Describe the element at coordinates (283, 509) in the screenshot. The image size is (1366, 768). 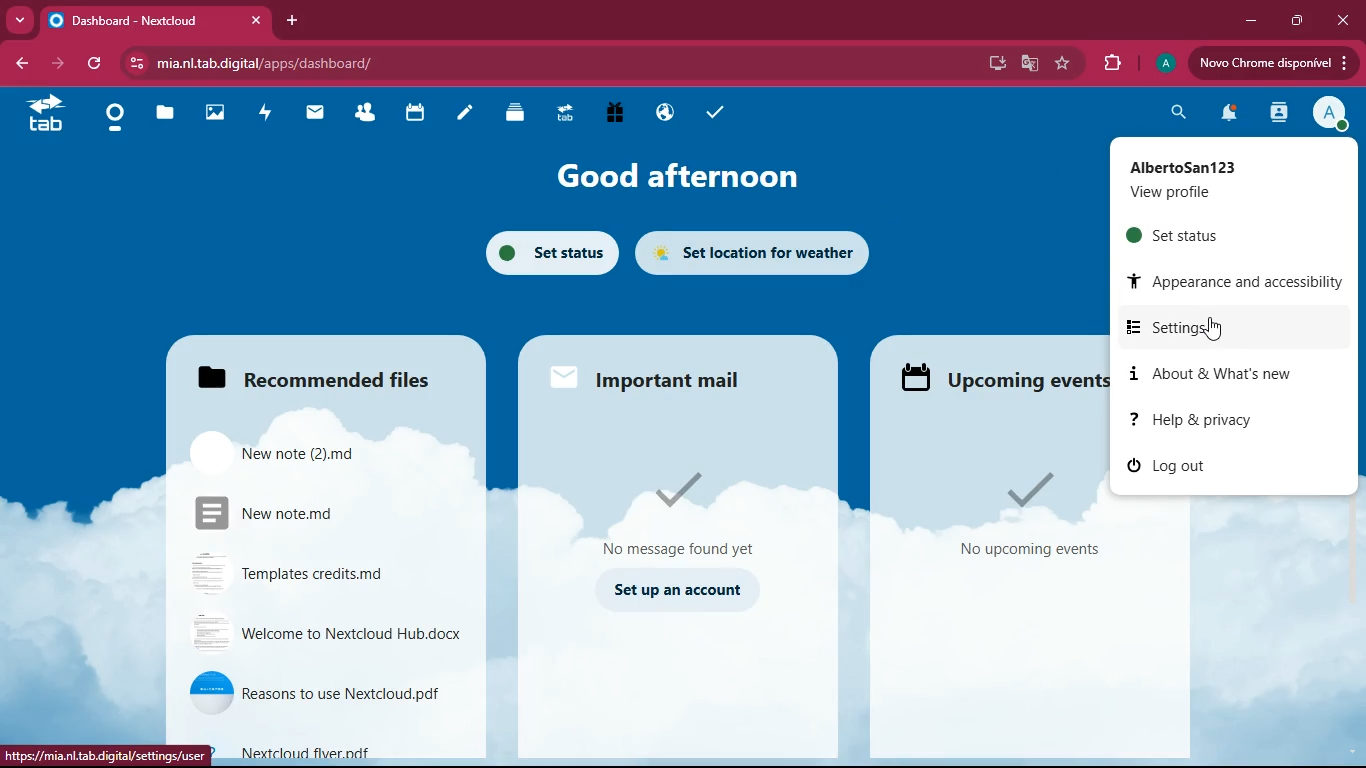
I see `file` at that location.